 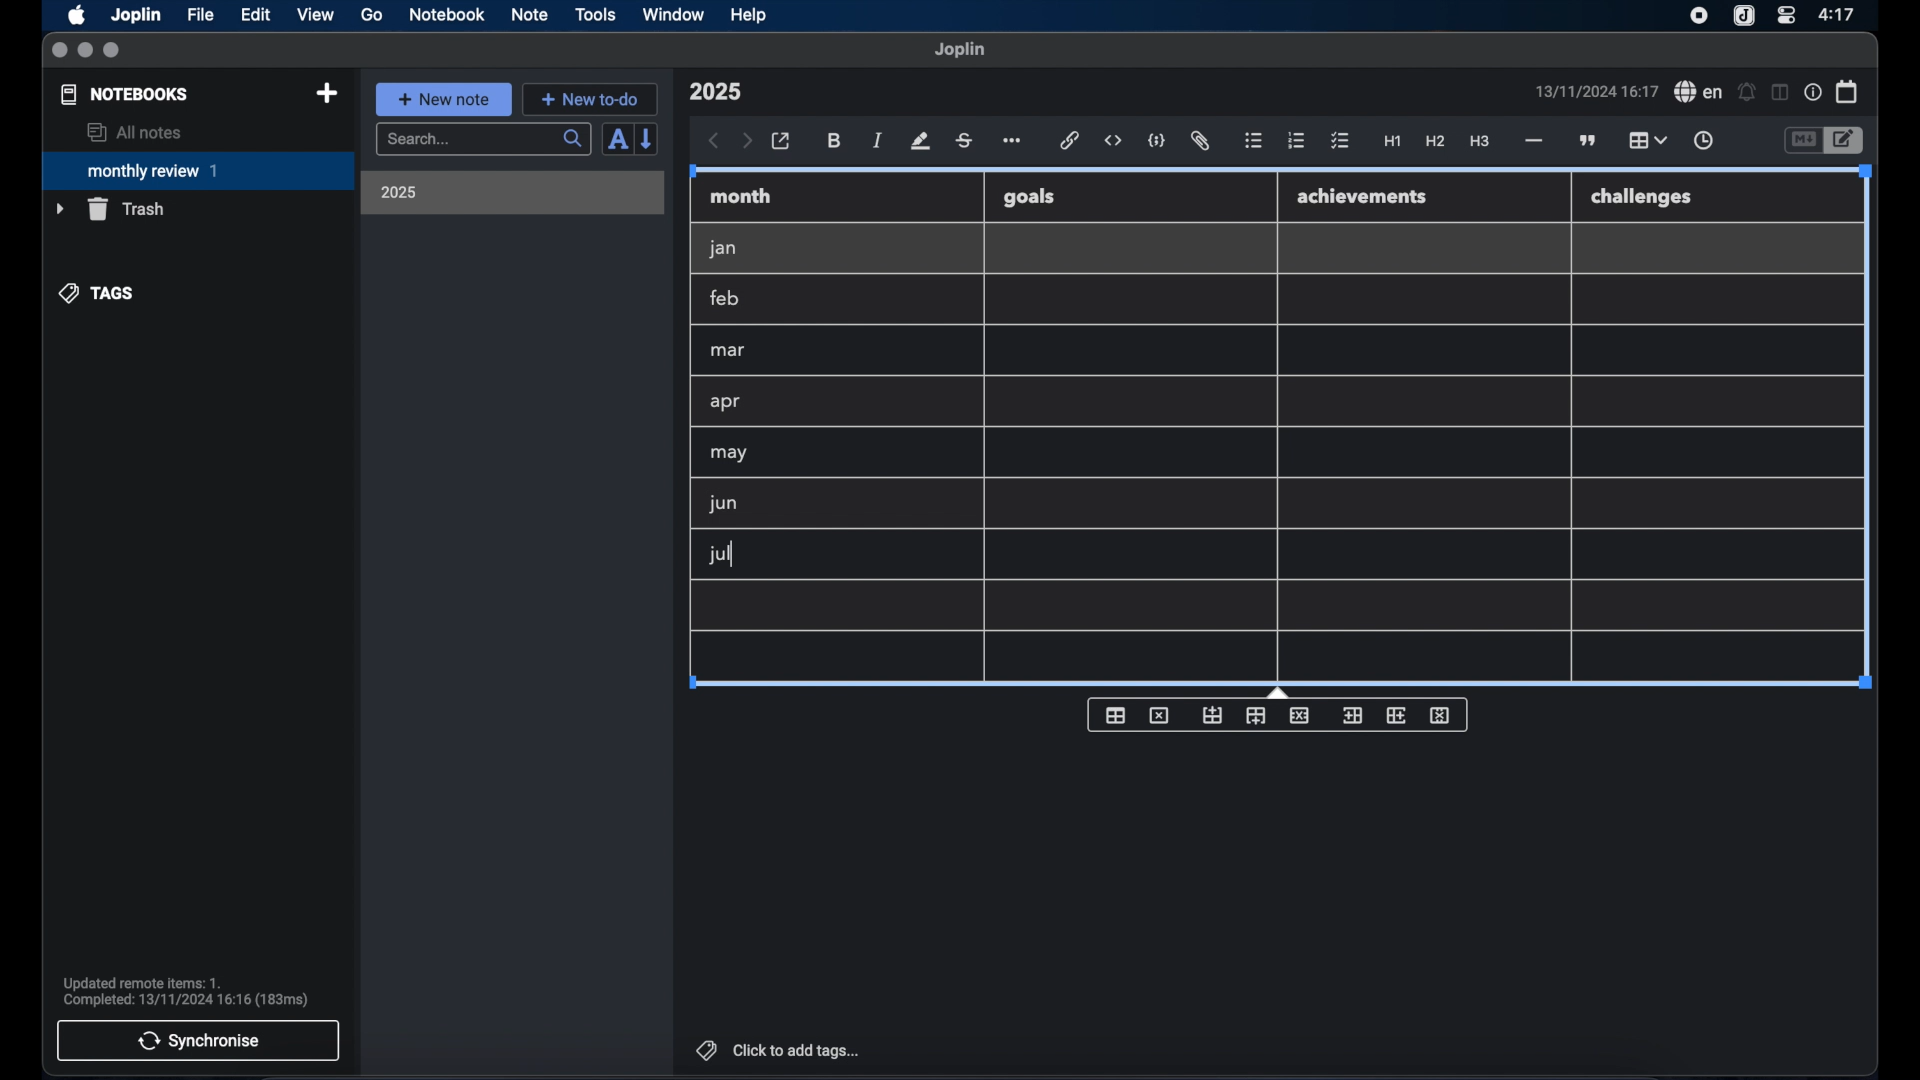 I want to click on bulleted list, so click(x=1253, y=141).